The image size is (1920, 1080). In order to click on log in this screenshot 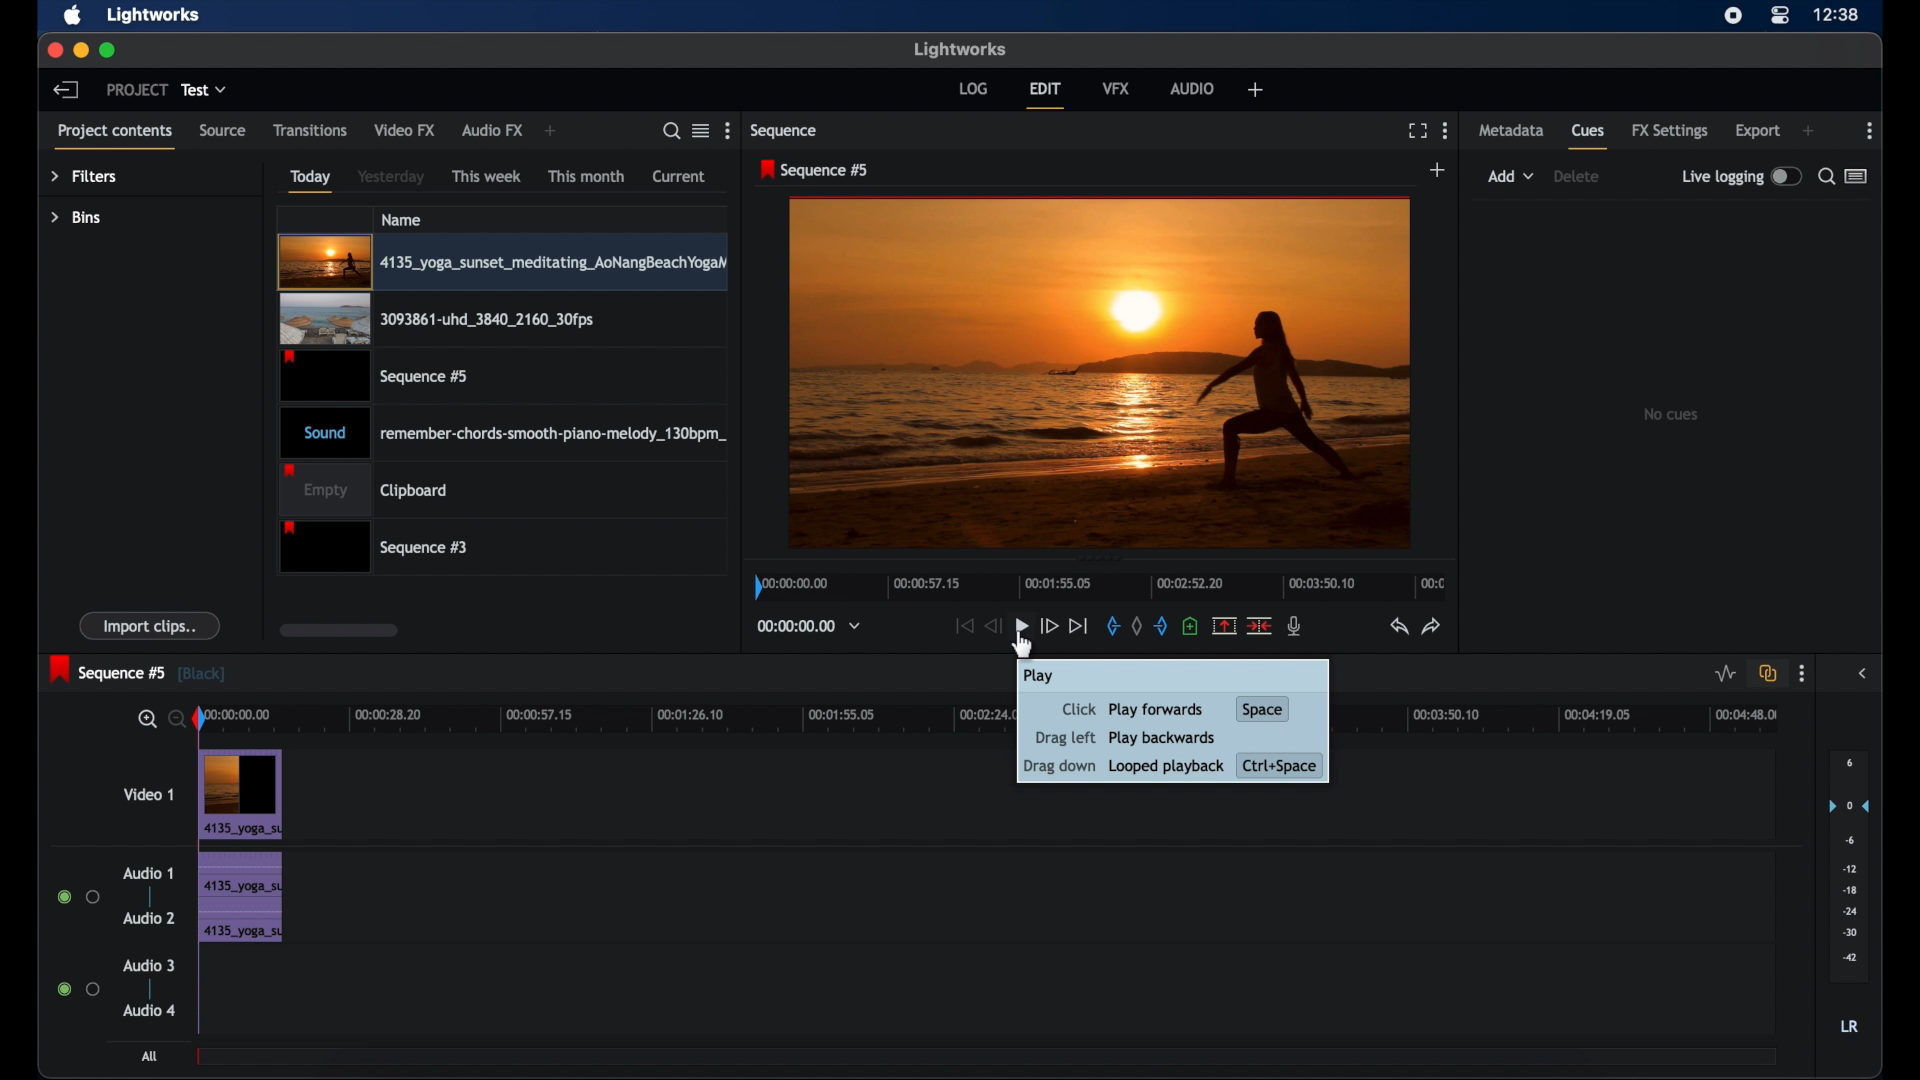, I will do `click(973, 88)`.